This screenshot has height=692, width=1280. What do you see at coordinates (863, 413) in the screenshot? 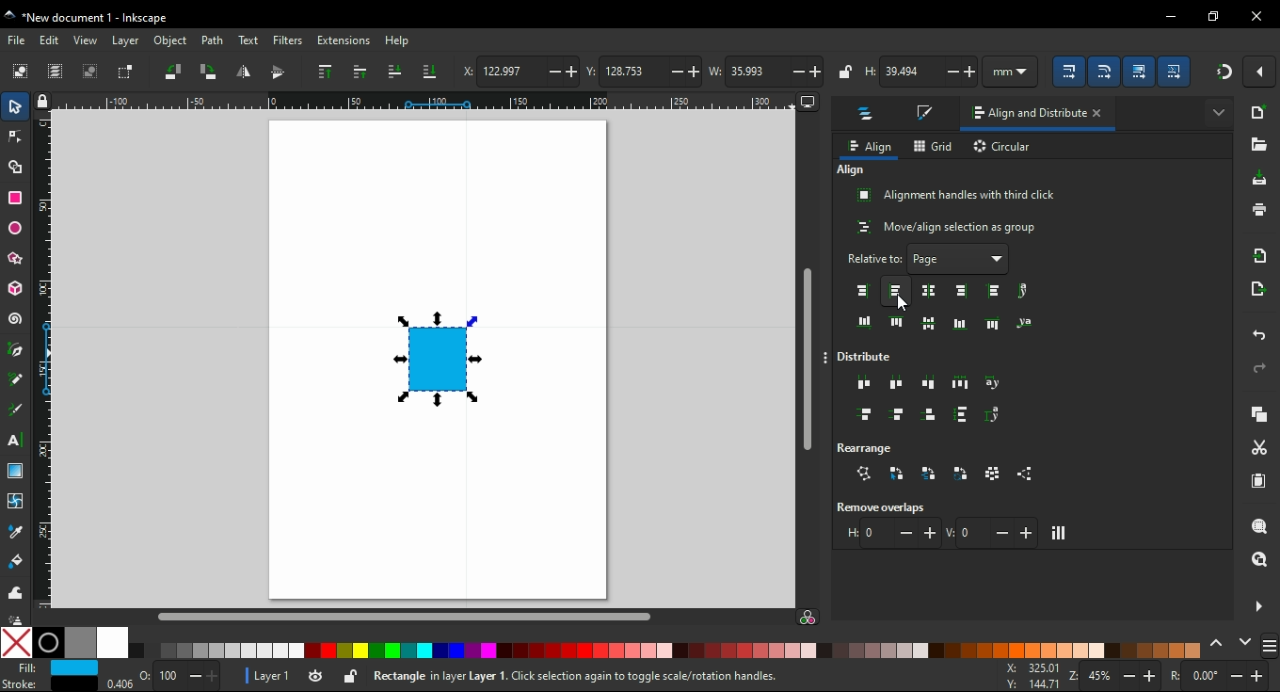
I see `distribute vertically with even spacing between top edges` at bounding box center [863, 413].